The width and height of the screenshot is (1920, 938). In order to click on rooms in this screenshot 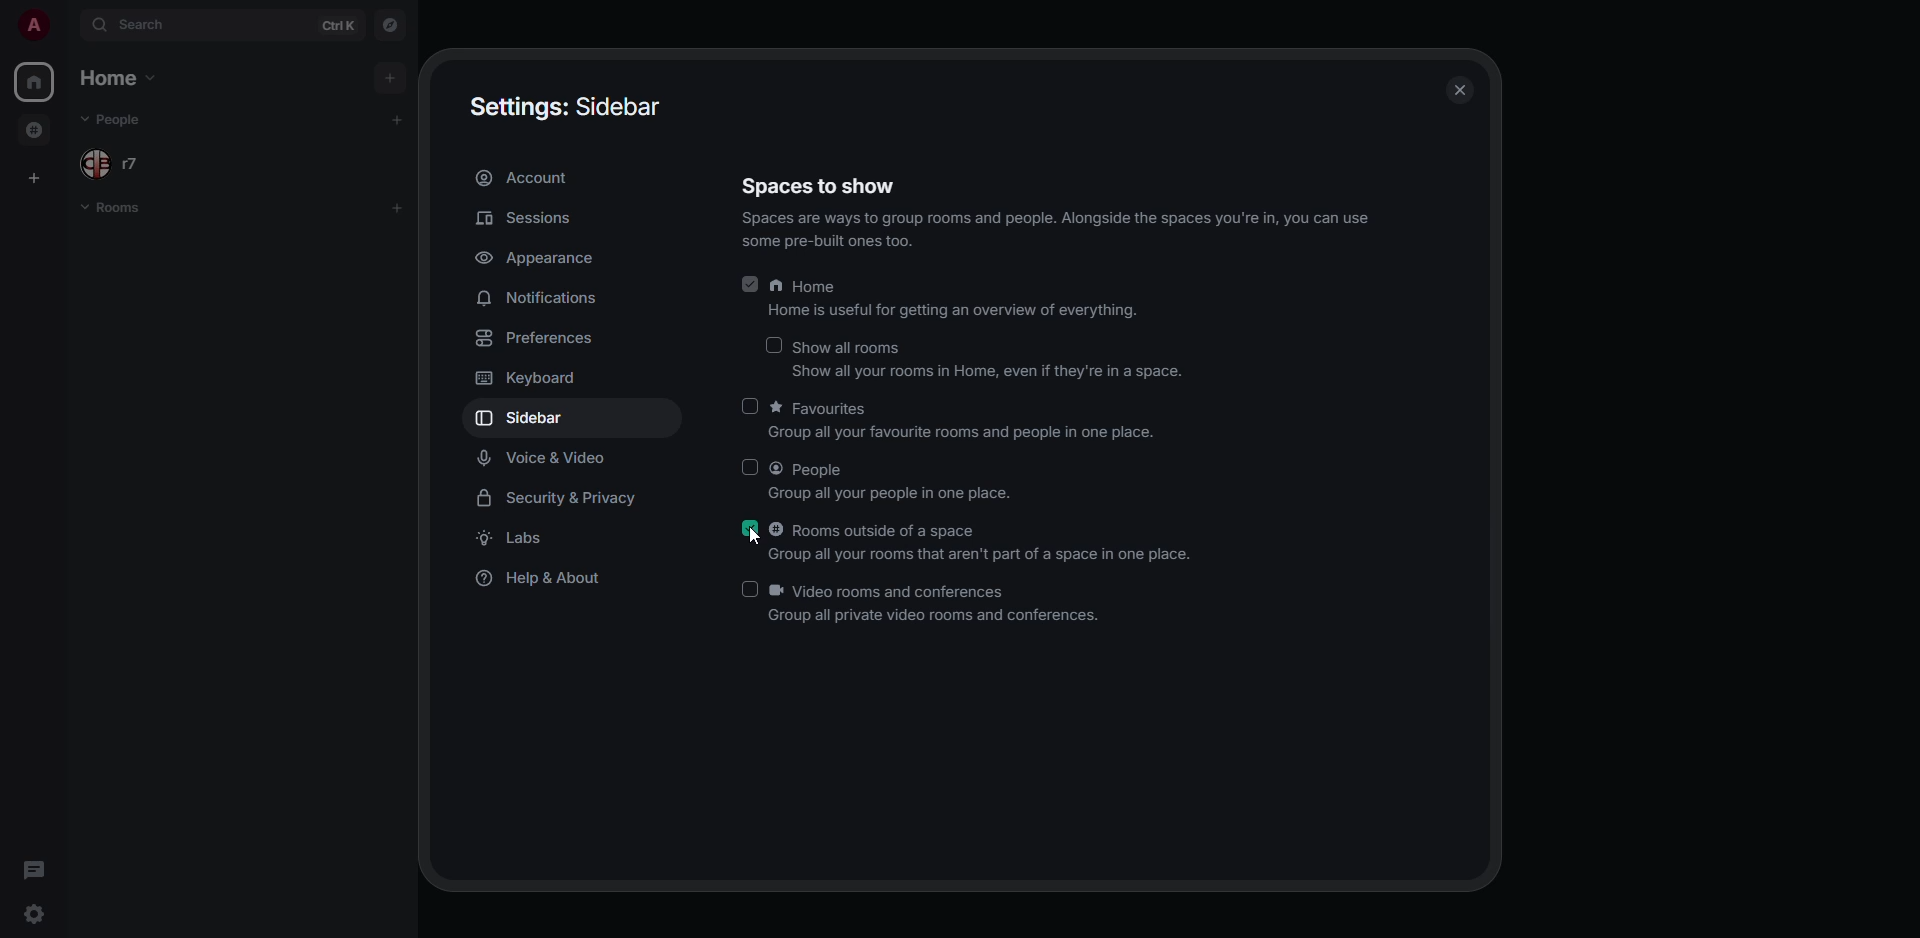, I will do `click(117, 208)`.